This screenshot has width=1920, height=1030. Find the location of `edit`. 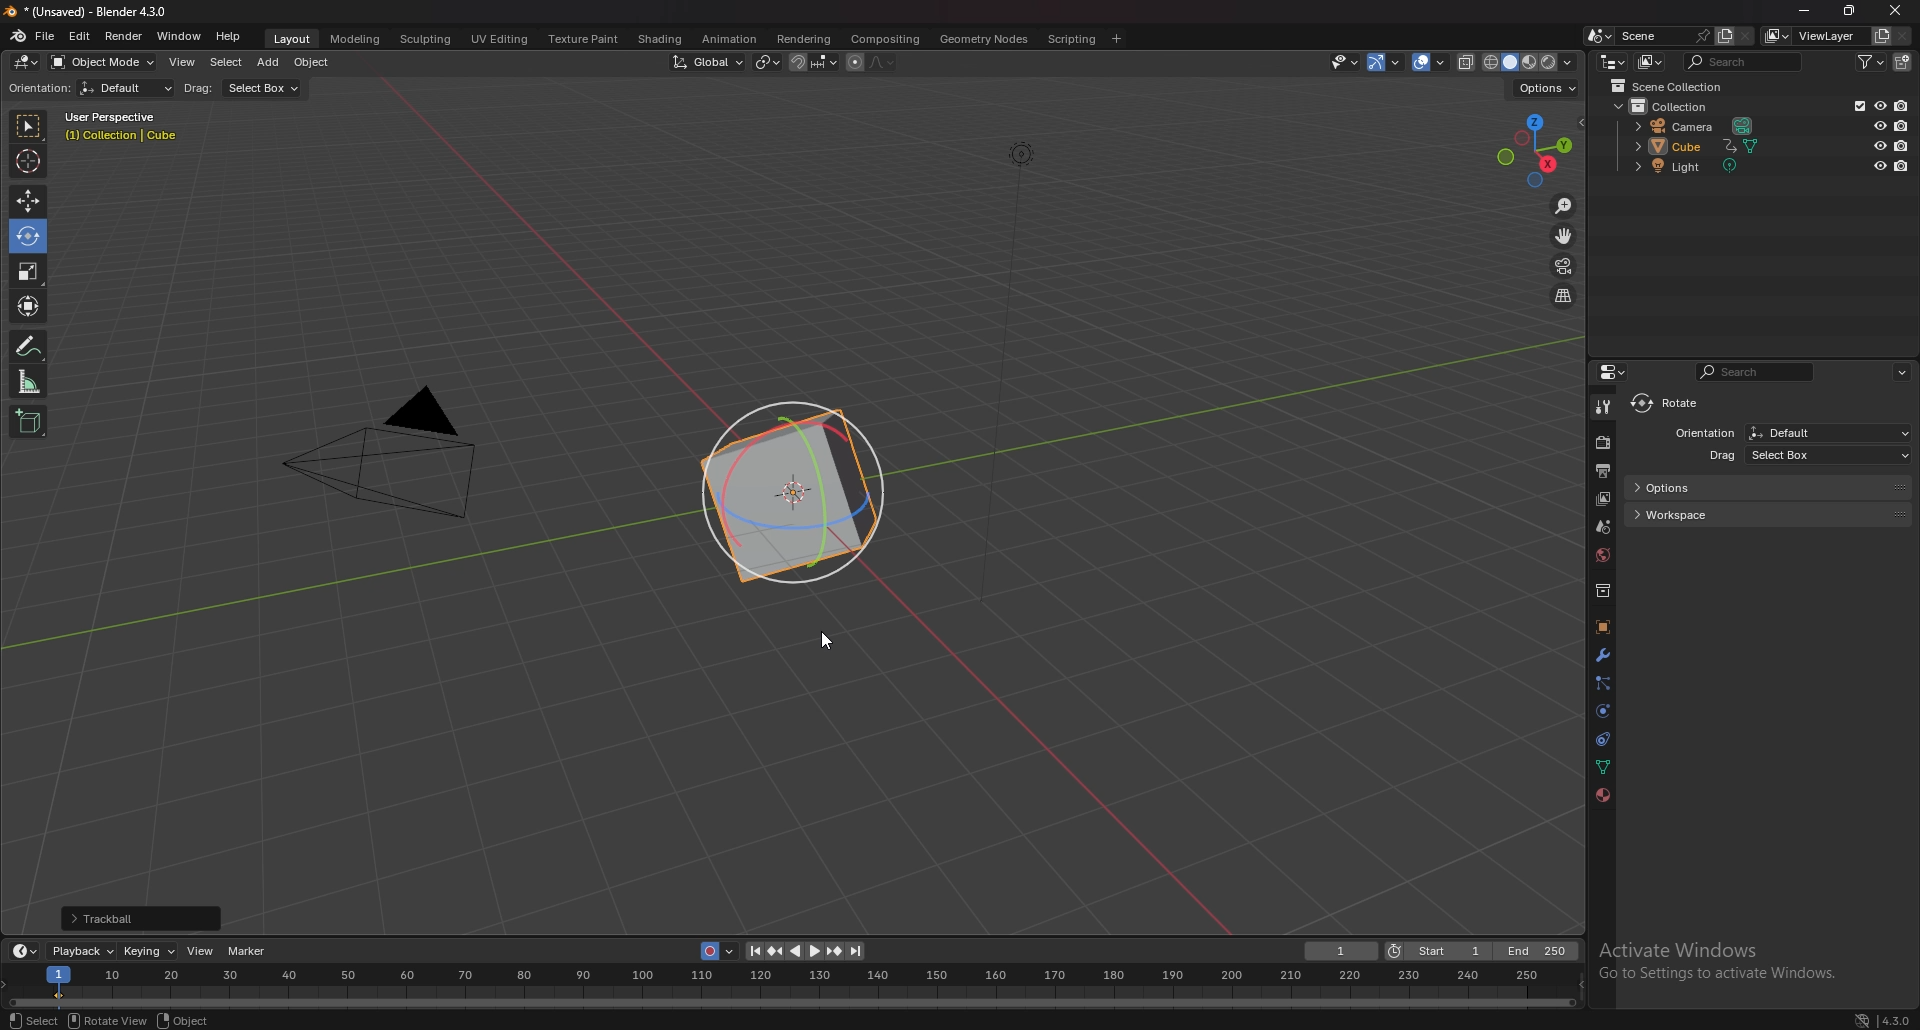

edit is located at coordinates (79, 35).